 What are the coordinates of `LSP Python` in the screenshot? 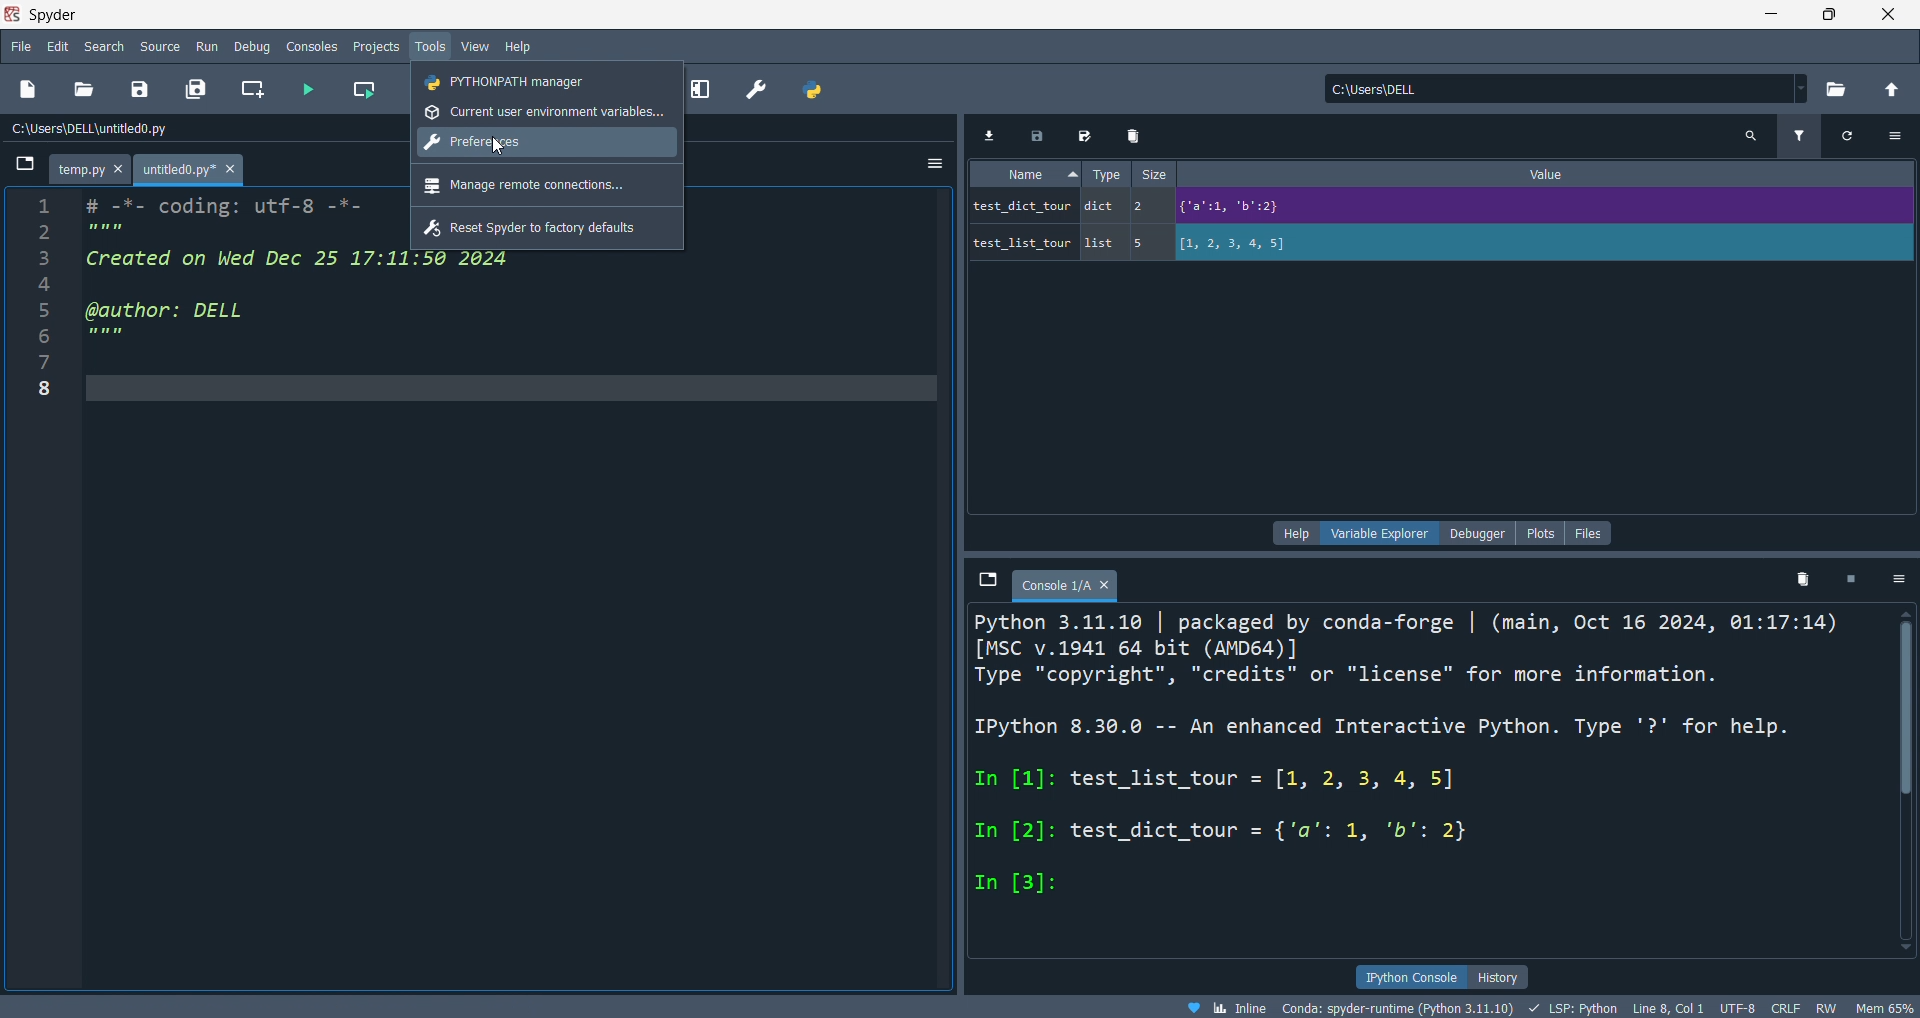 It's located at (1569, 1006).